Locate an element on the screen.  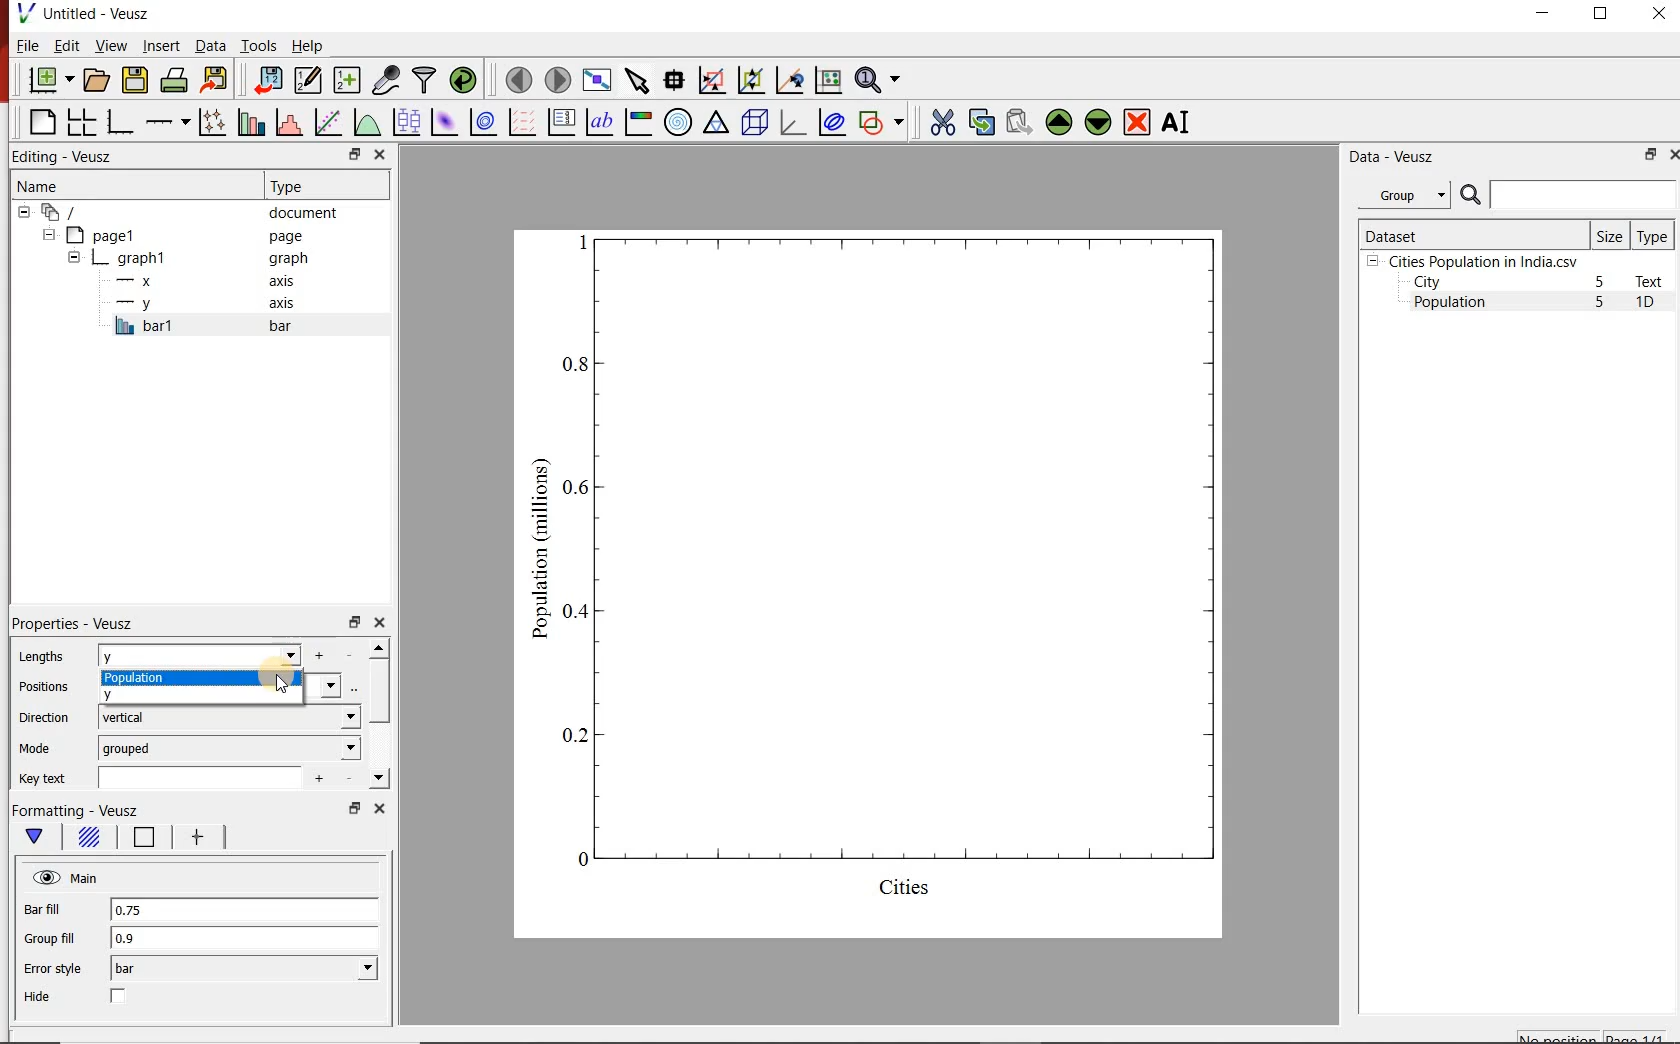
grouped is located at coordinates (230, 747).